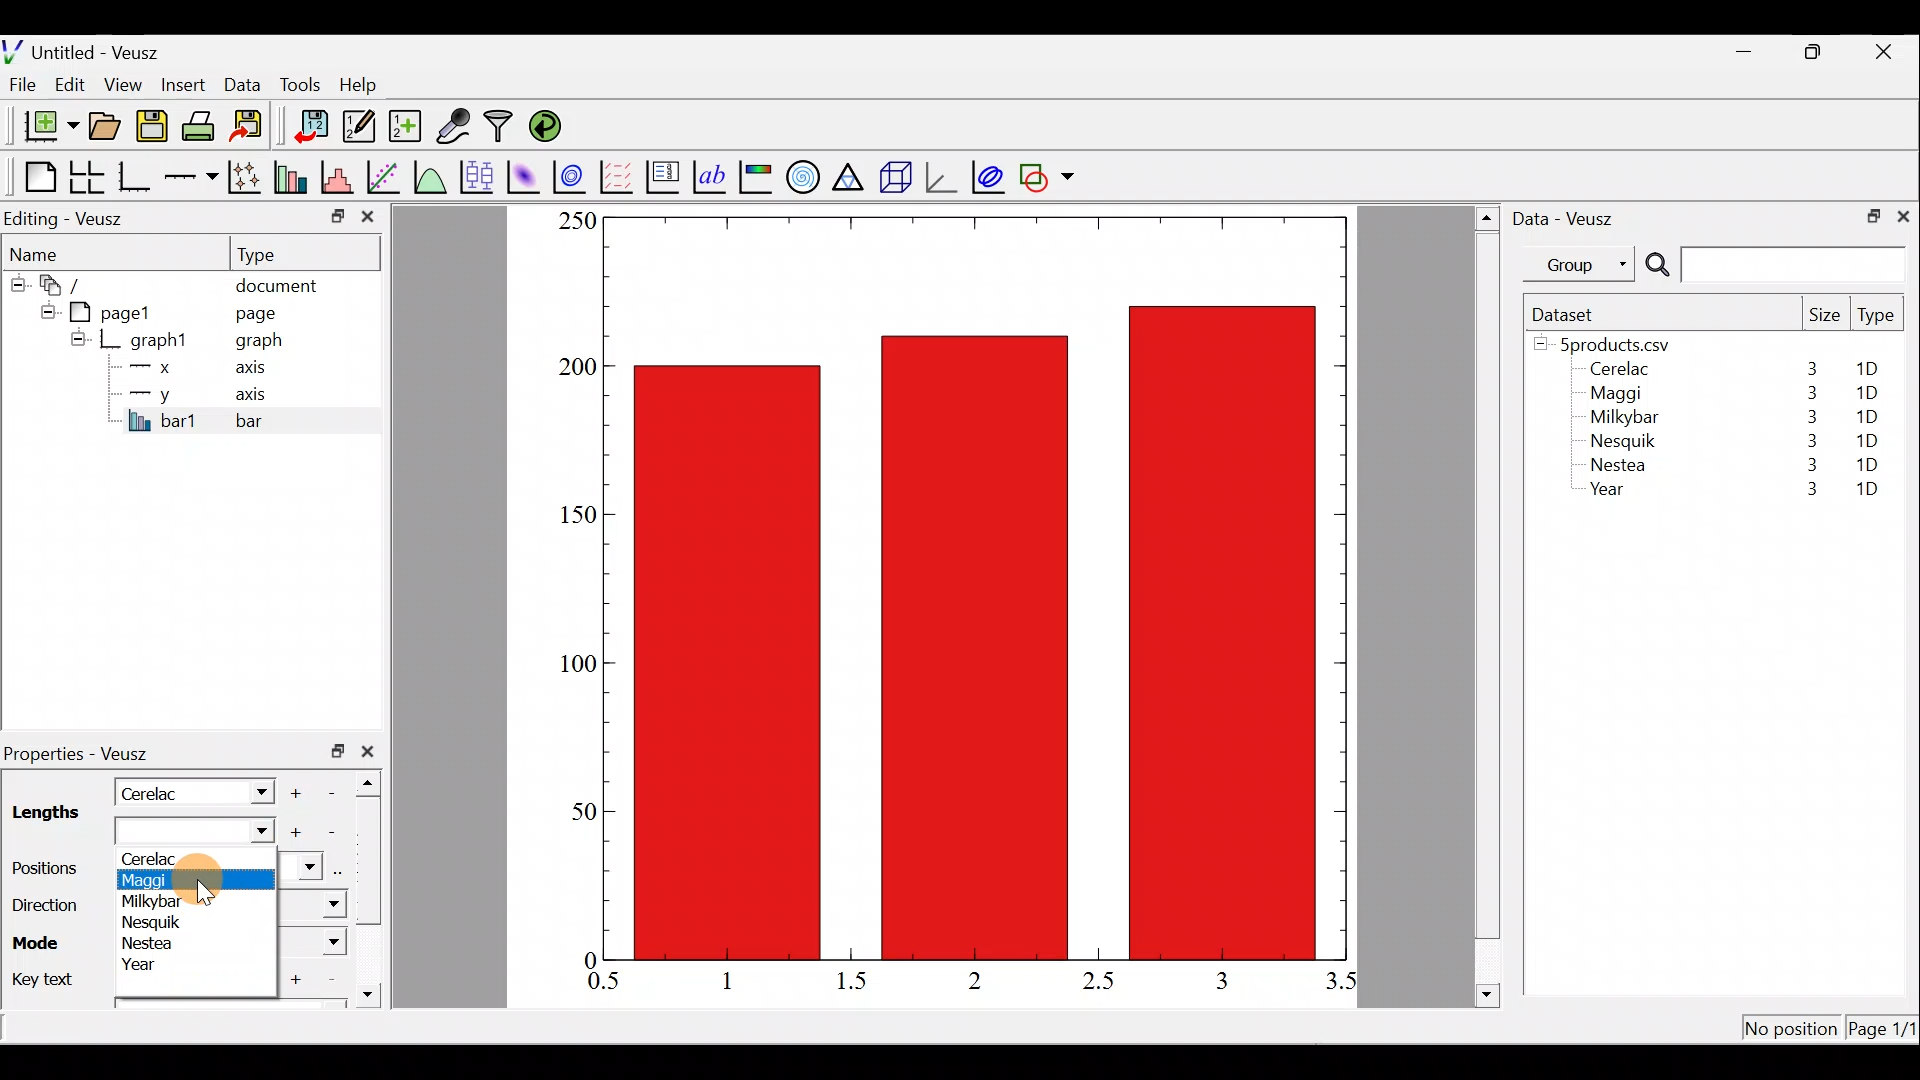 Image resolution: width=1920 pixels, height=1080 pixels. I want to click on Page 1/11, so click(1885, 1032).